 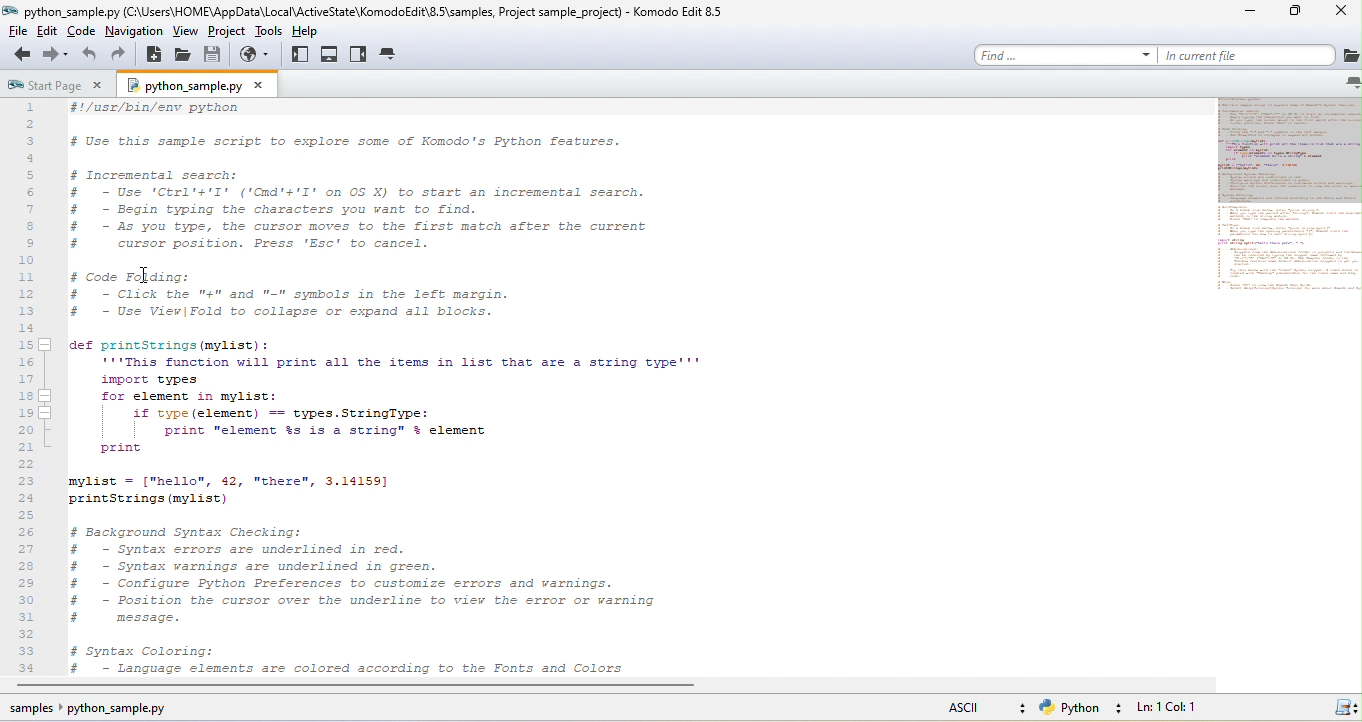 What do you see at coordinates (48, 35) in the screenshot?
I see `edit` at bounding box center [48, 35].